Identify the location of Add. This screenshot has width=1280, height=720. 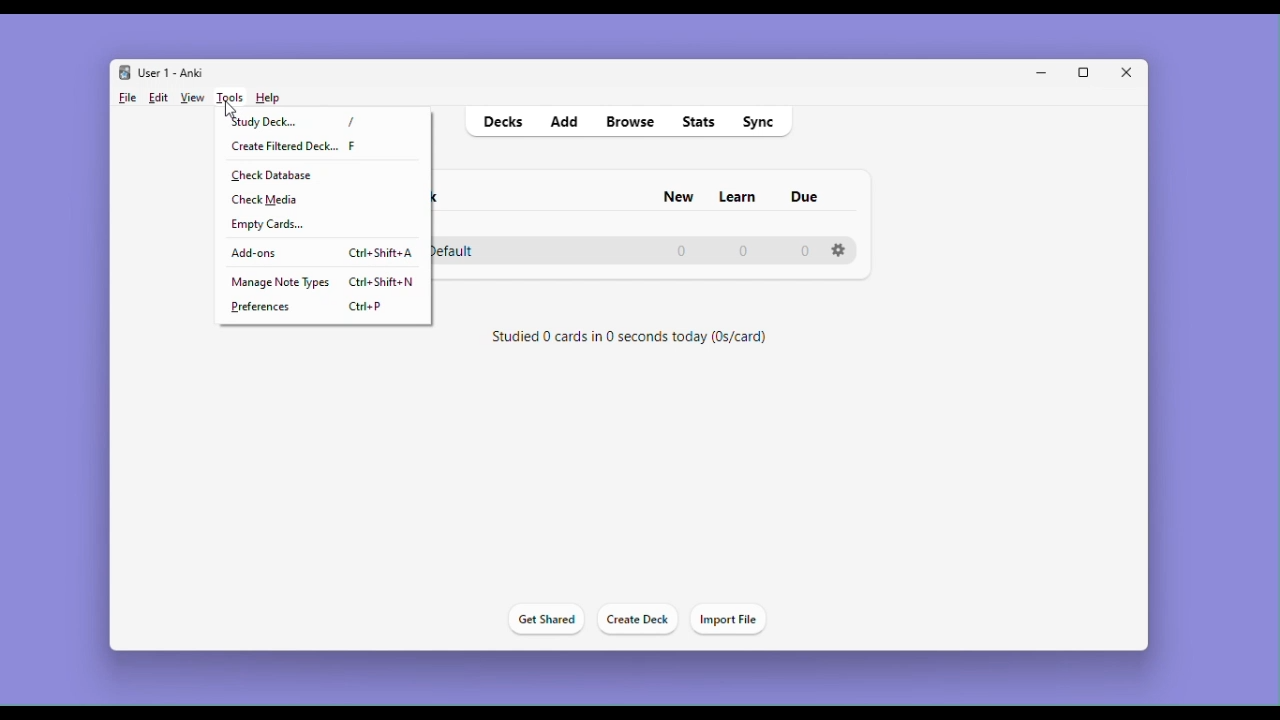
(564, 121).